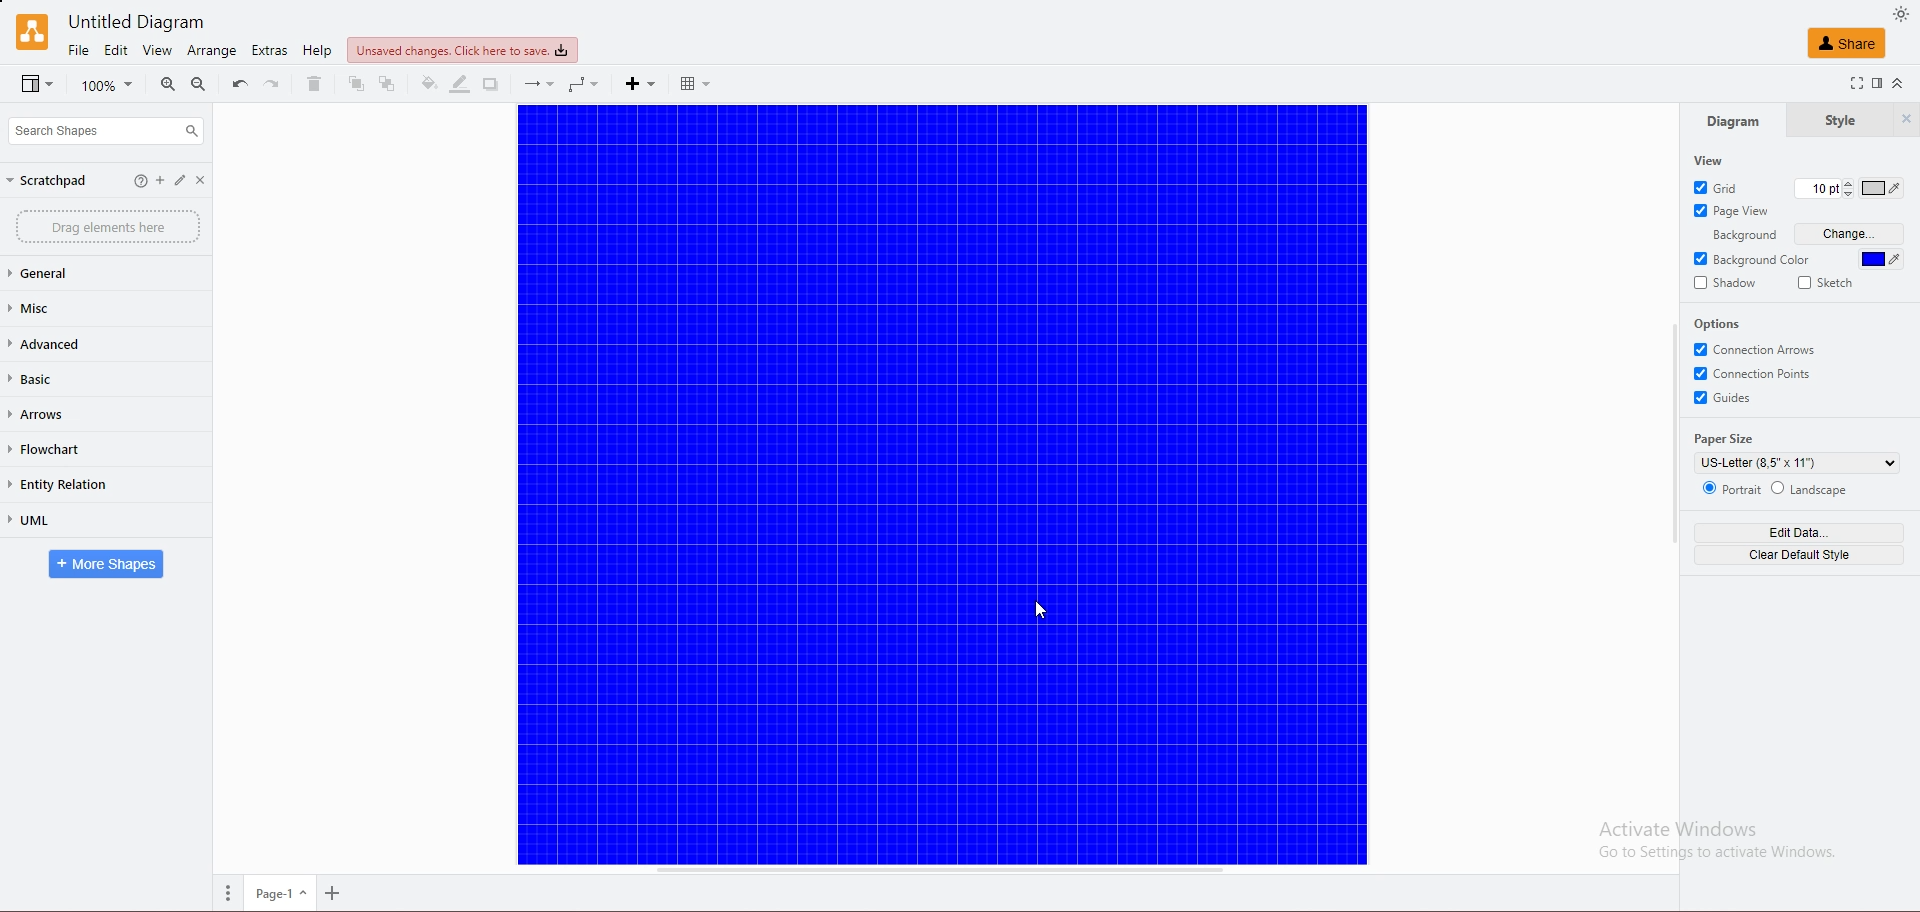 The height and width of the screenshot is (912, 1920). I want to click on white color, so click(1873, 259).